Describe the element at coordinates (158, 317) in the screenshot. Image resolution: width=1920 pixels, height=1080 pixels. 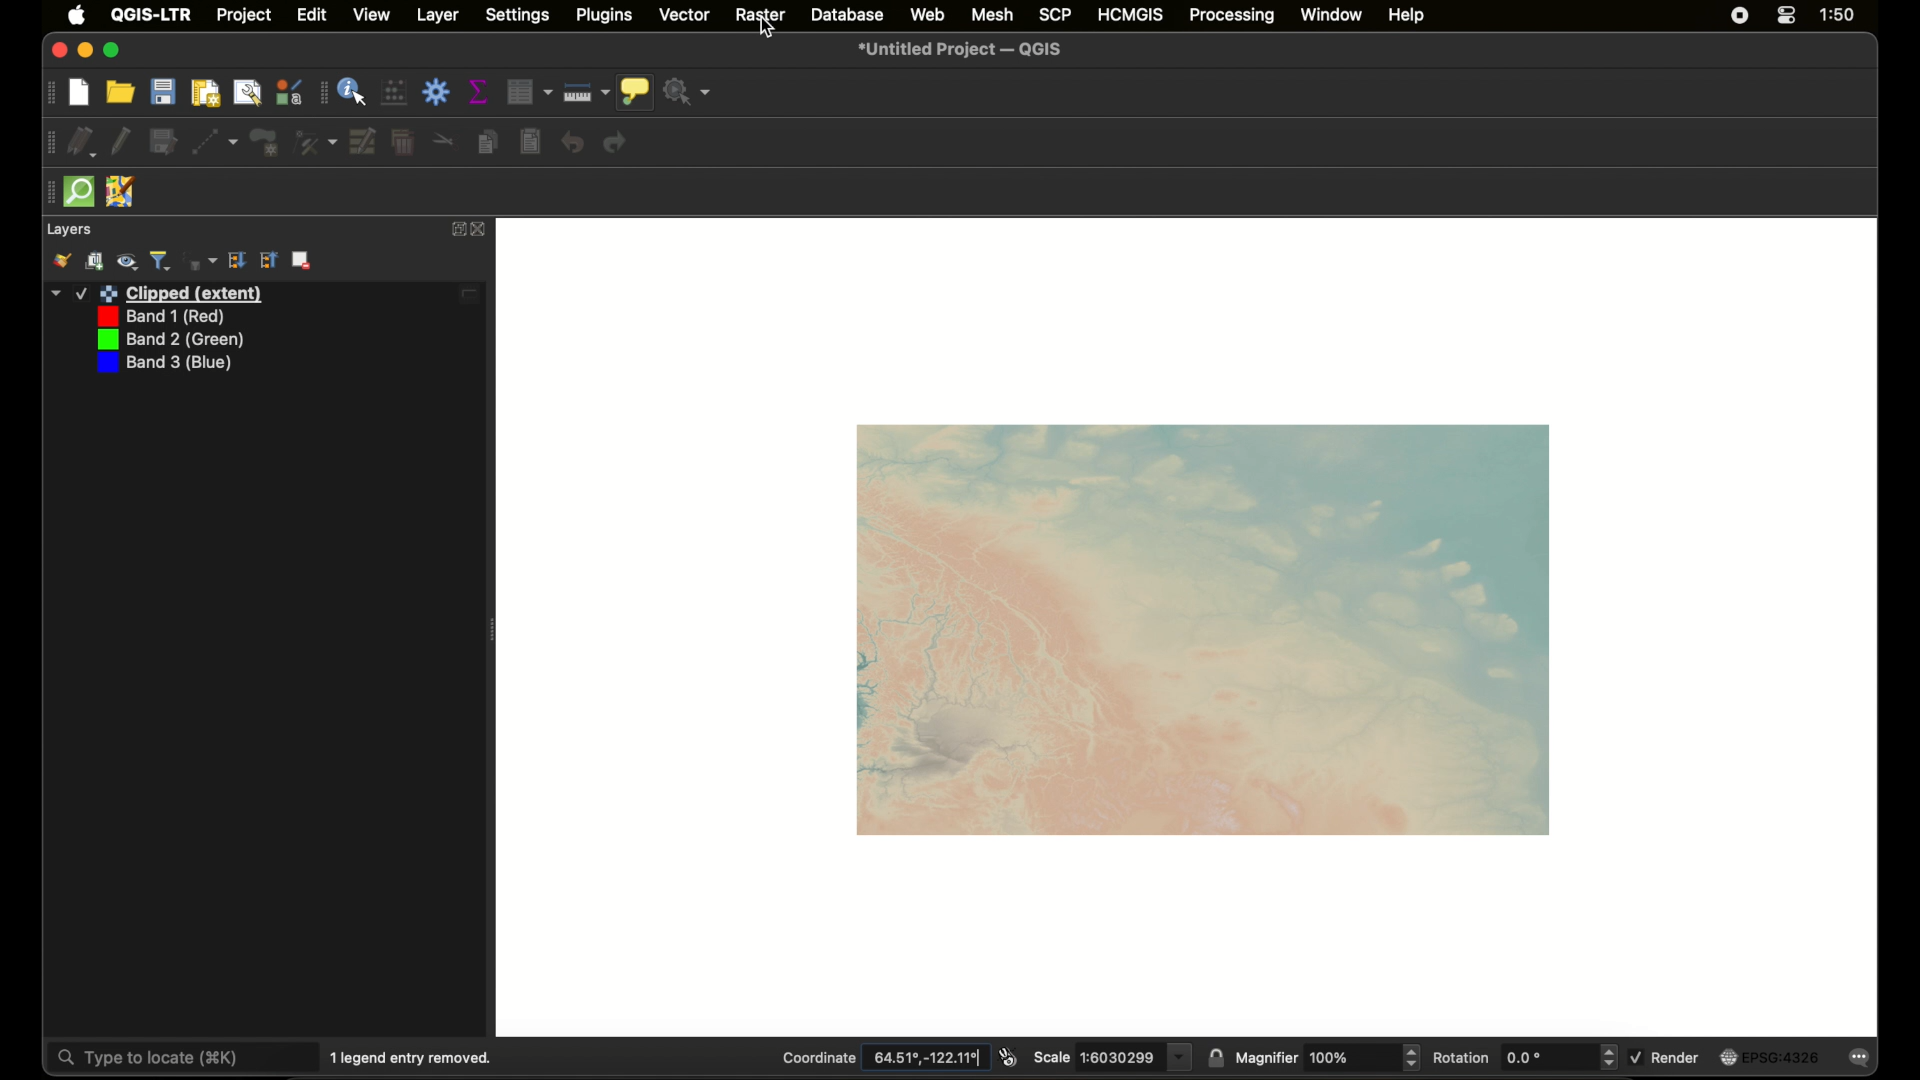
I see `band 1` at that location.